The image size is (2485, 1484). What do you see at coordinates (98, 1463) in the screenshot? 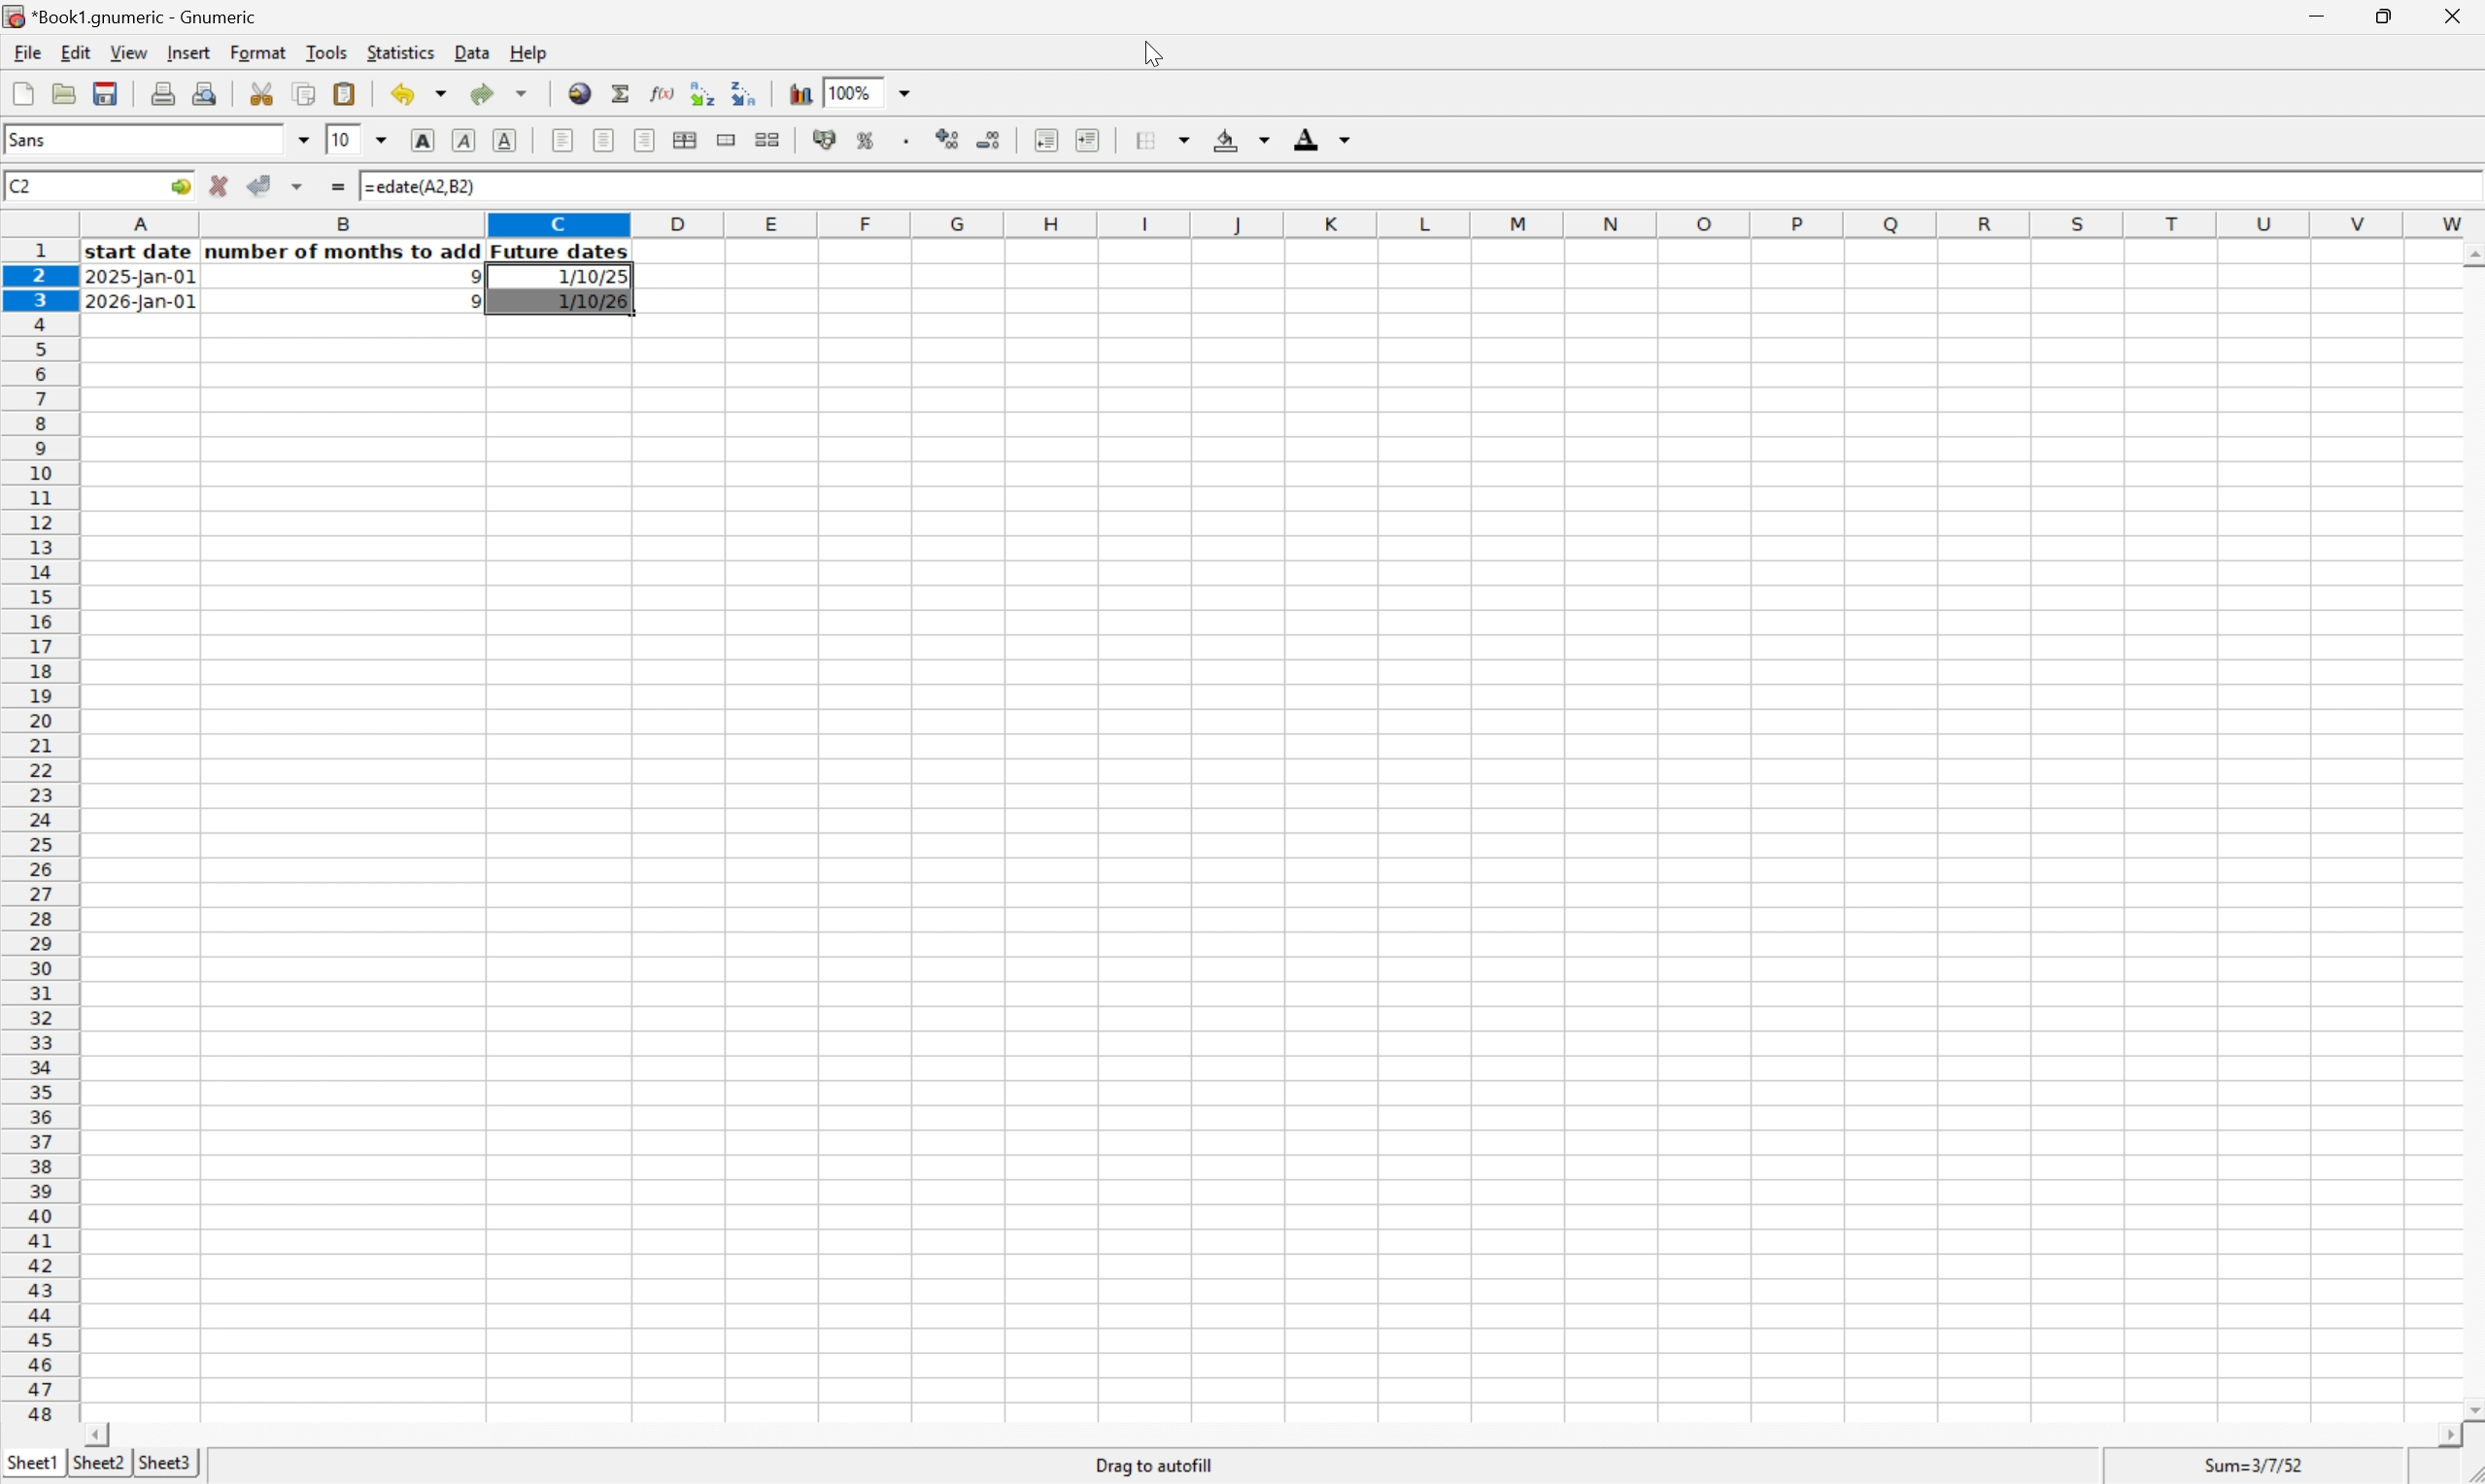
I see `Sheet2` at bounding box center [98, 1463].